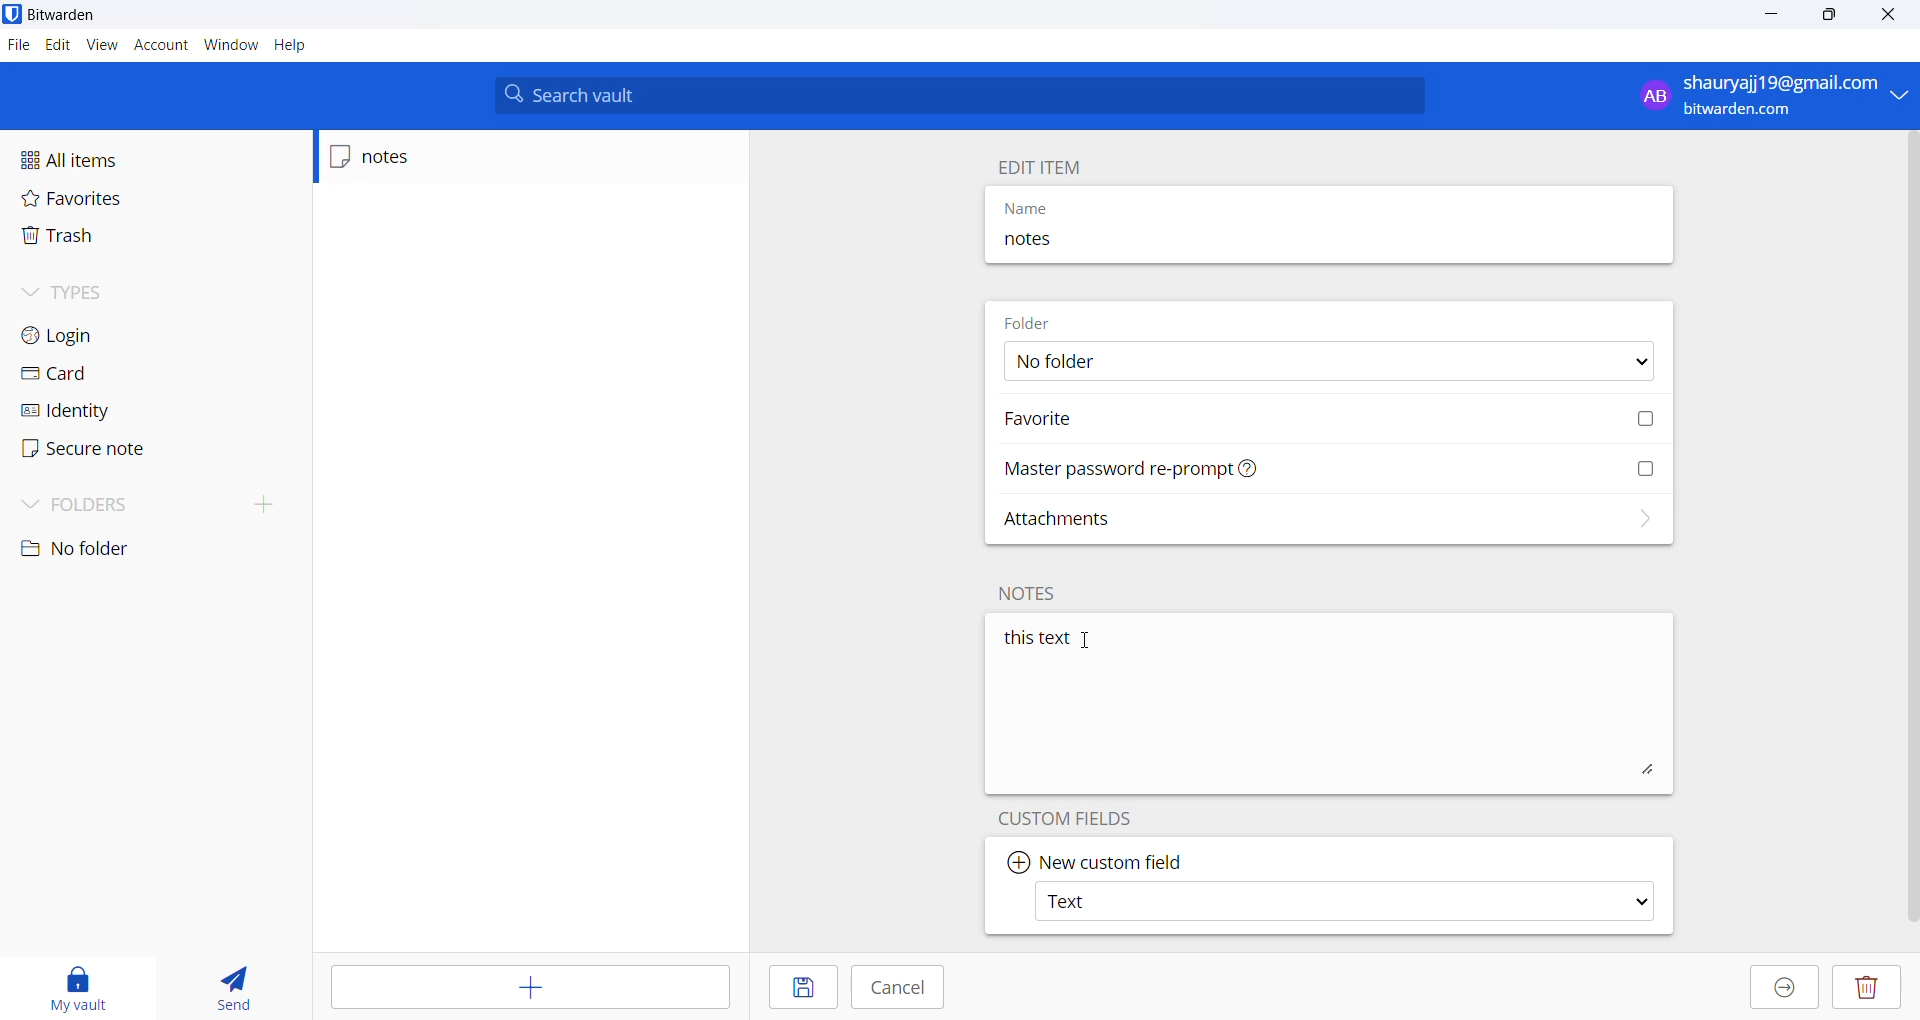 The image size is (1920, 1020). What do you see at coordinates (1349, 904) in the screenshot?
I see `Text` at bounding box center [1349, 904].